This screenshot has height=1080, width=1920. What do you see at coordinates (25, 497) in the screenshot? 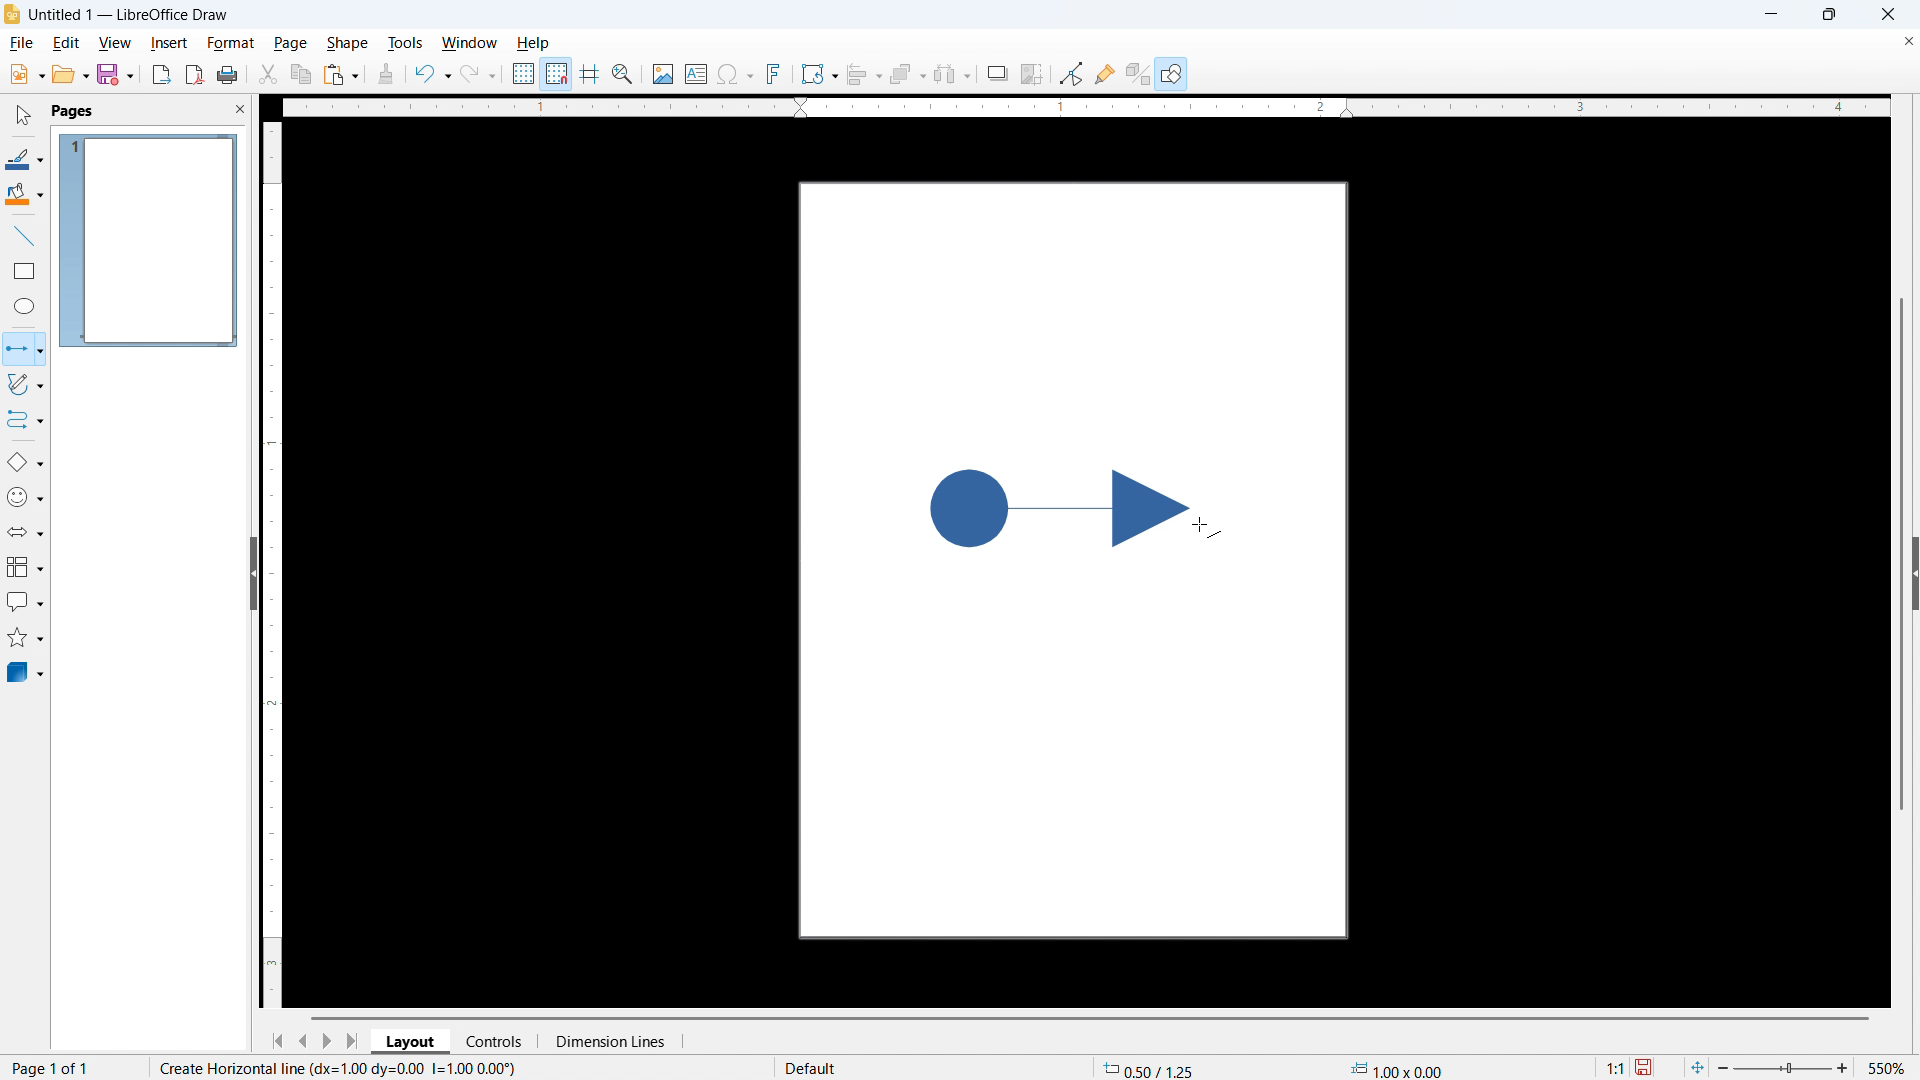
I see `Symbol shapes ` at bounding box center [25, 497].